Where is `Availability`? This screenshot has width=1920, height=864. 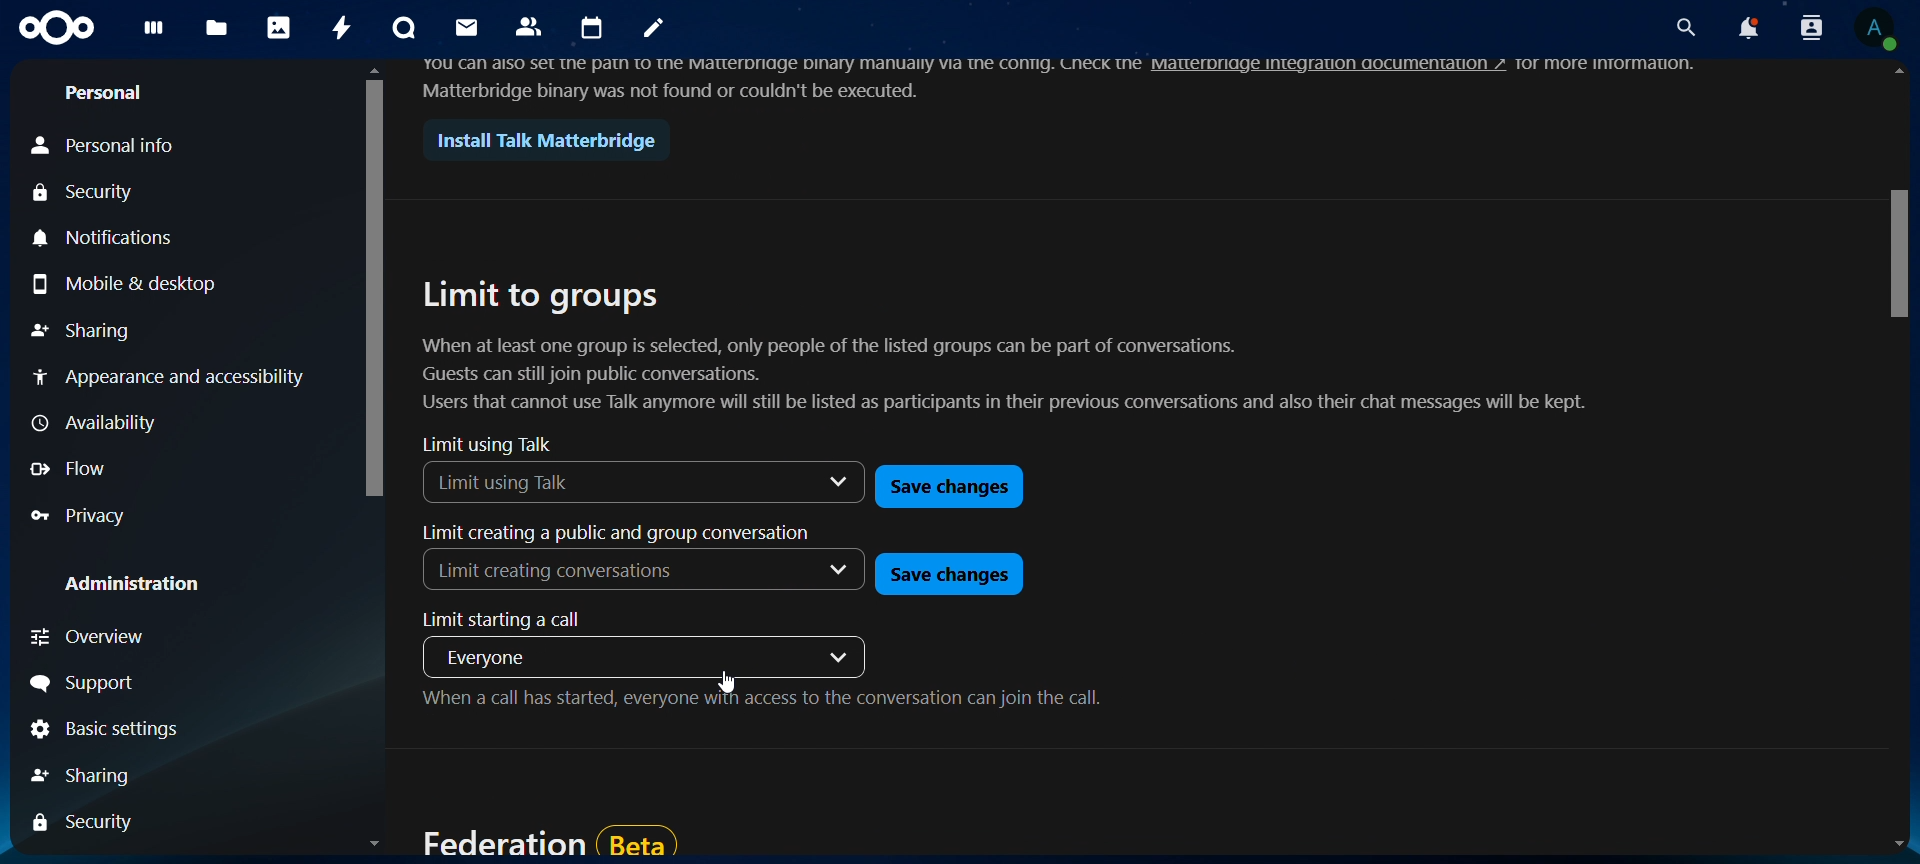
Availability is located at coordinates (93, 422).